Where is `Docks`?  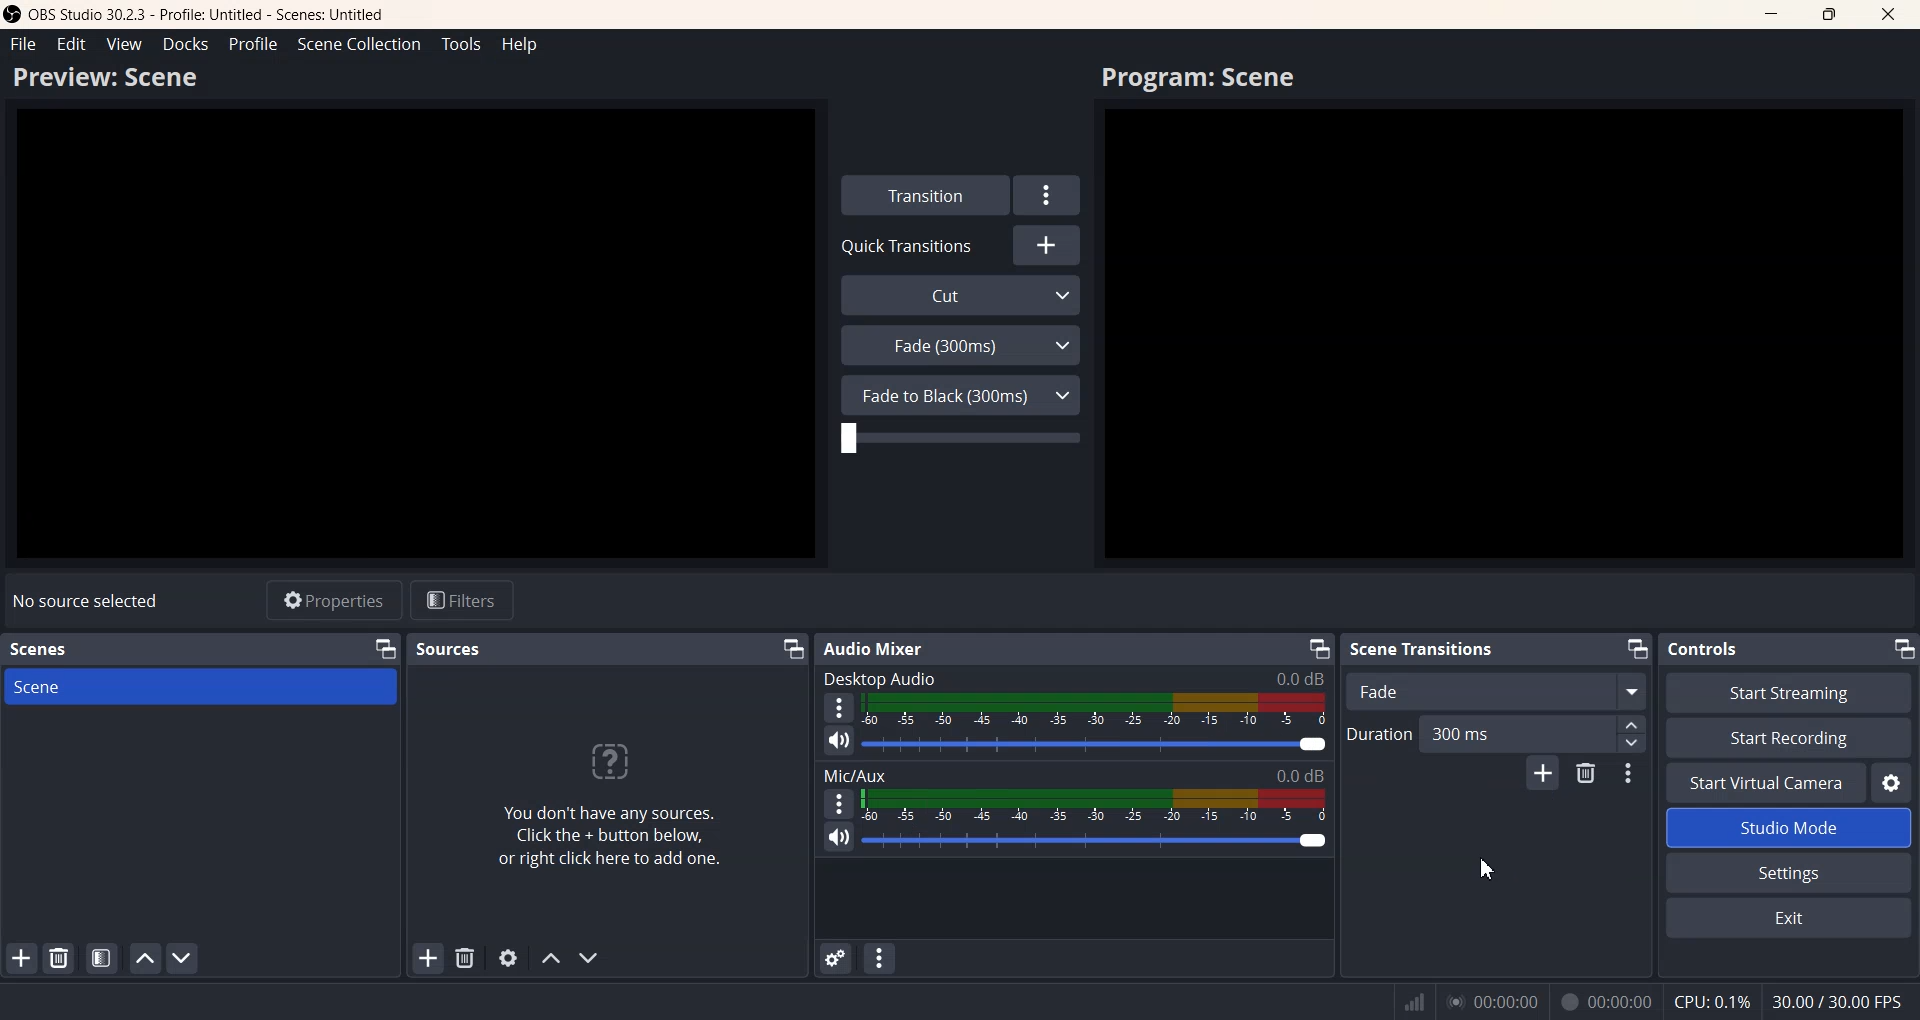
Docks is located at coordinates (188, 43).